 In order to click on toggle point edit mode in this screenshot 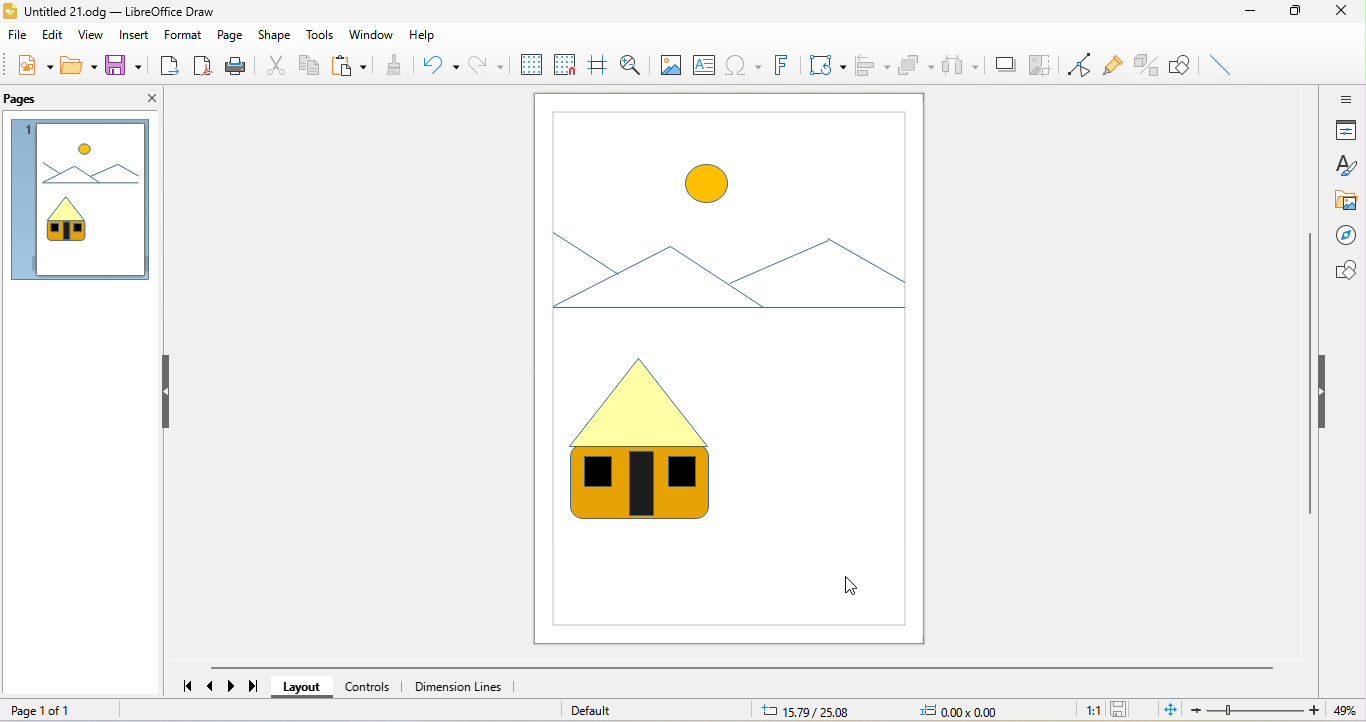, I will do `click(1082, 65)`.